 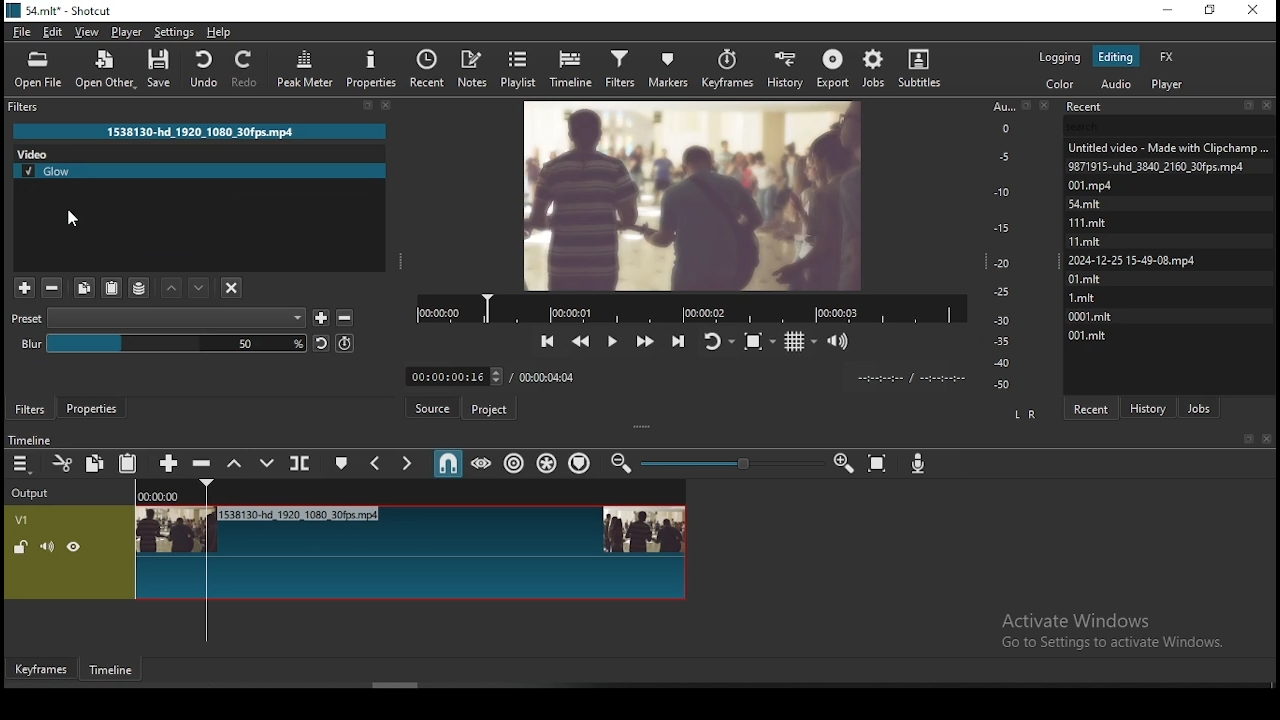 I want to click on 2024-12-25 15-49-08.mp4, so click(x=1133, y=260).